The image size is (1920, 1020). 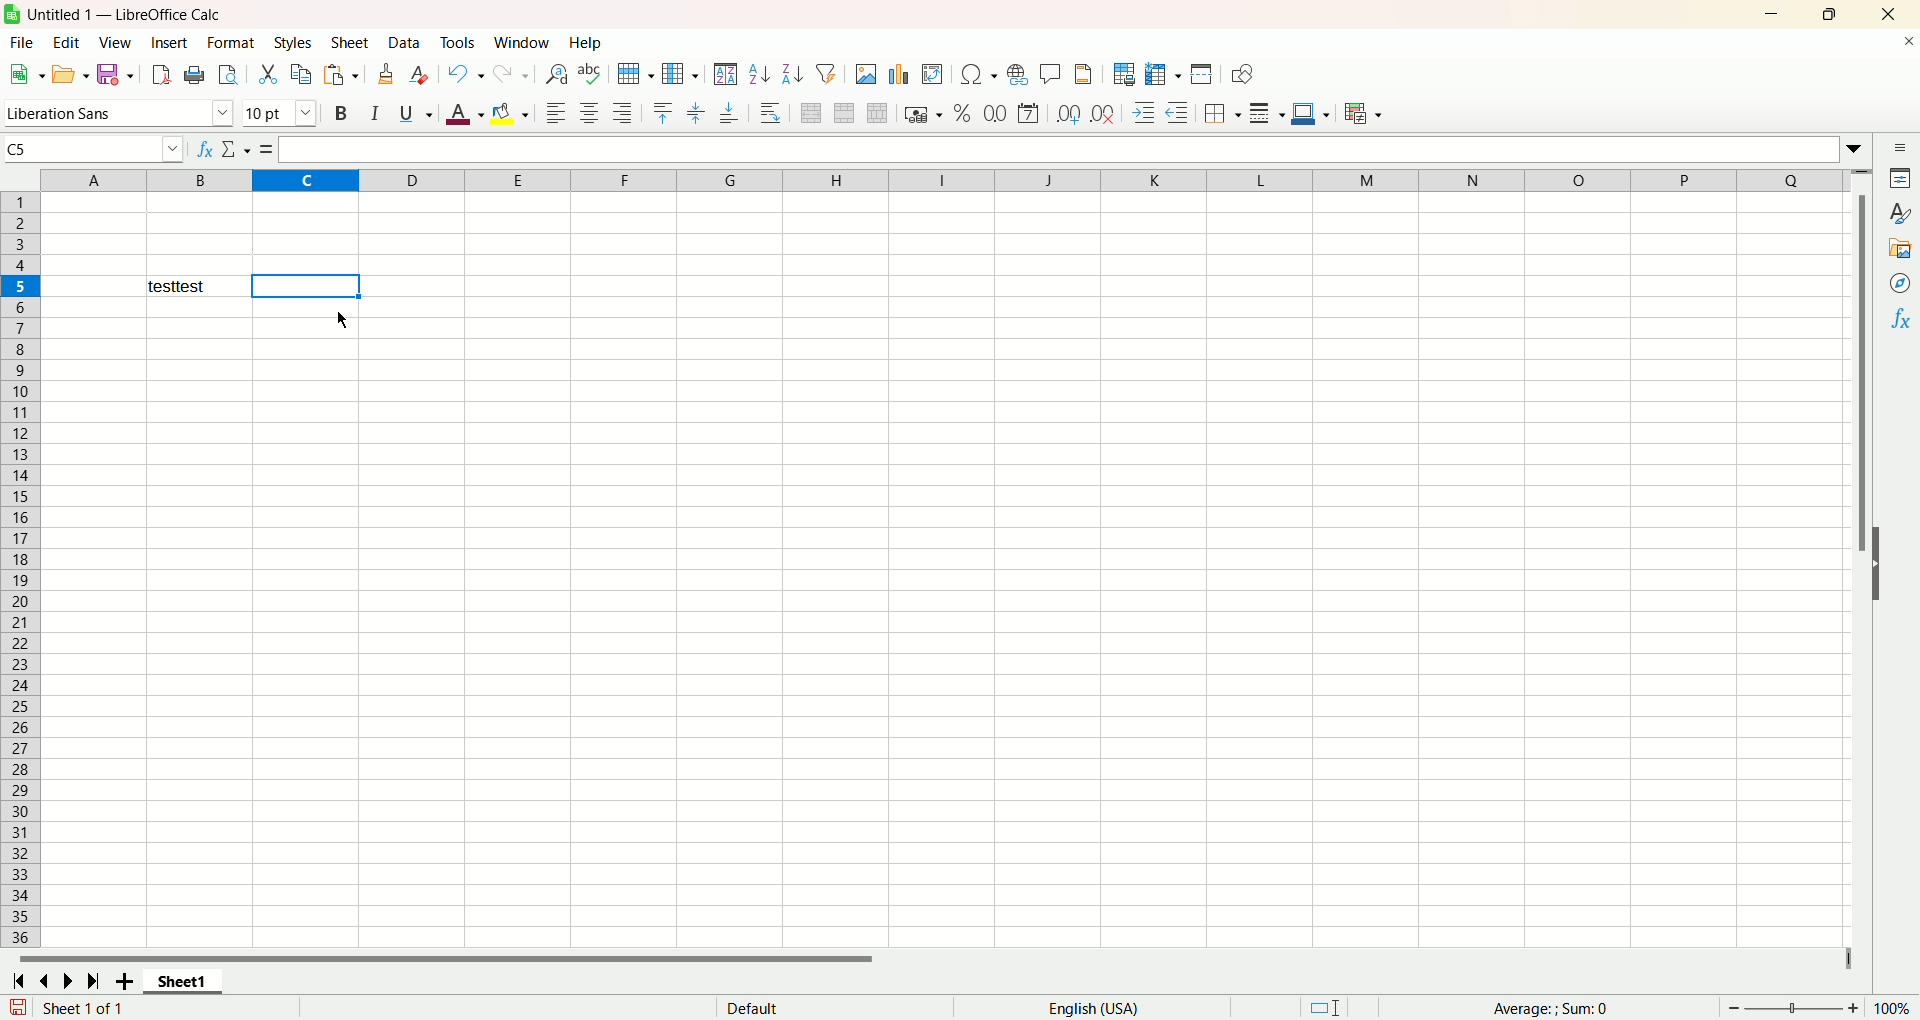 What do you see at coordinates (293, 43) in the screenshot?
I see `styles` at bounding box center [293, 43].